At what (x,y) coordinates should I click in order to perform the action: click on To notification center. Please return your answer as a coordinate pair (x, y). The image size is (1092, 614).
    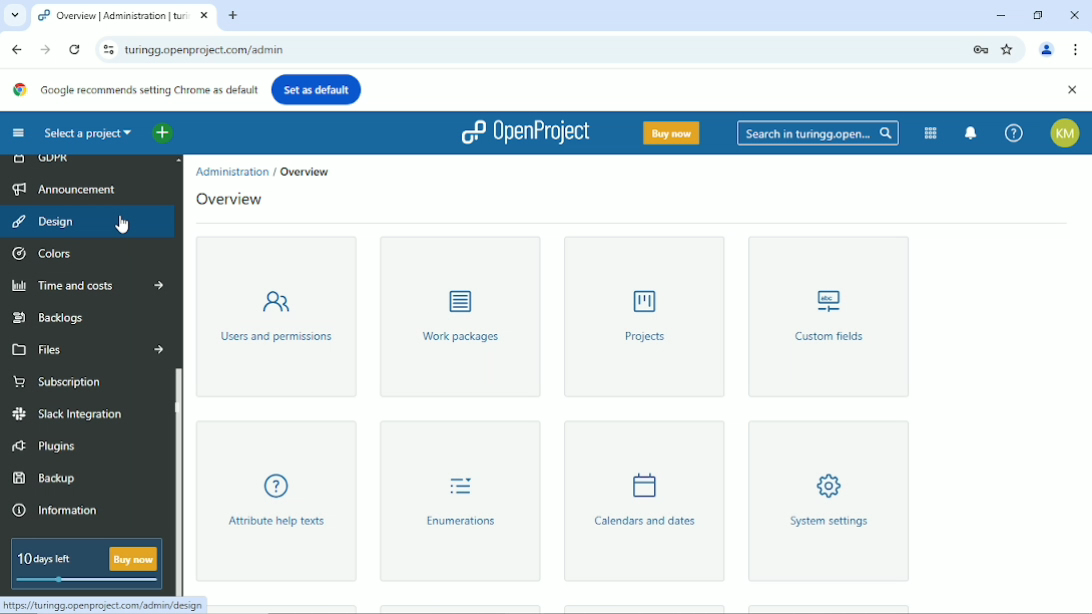
    Looking at the image, I should click on (972, 132).